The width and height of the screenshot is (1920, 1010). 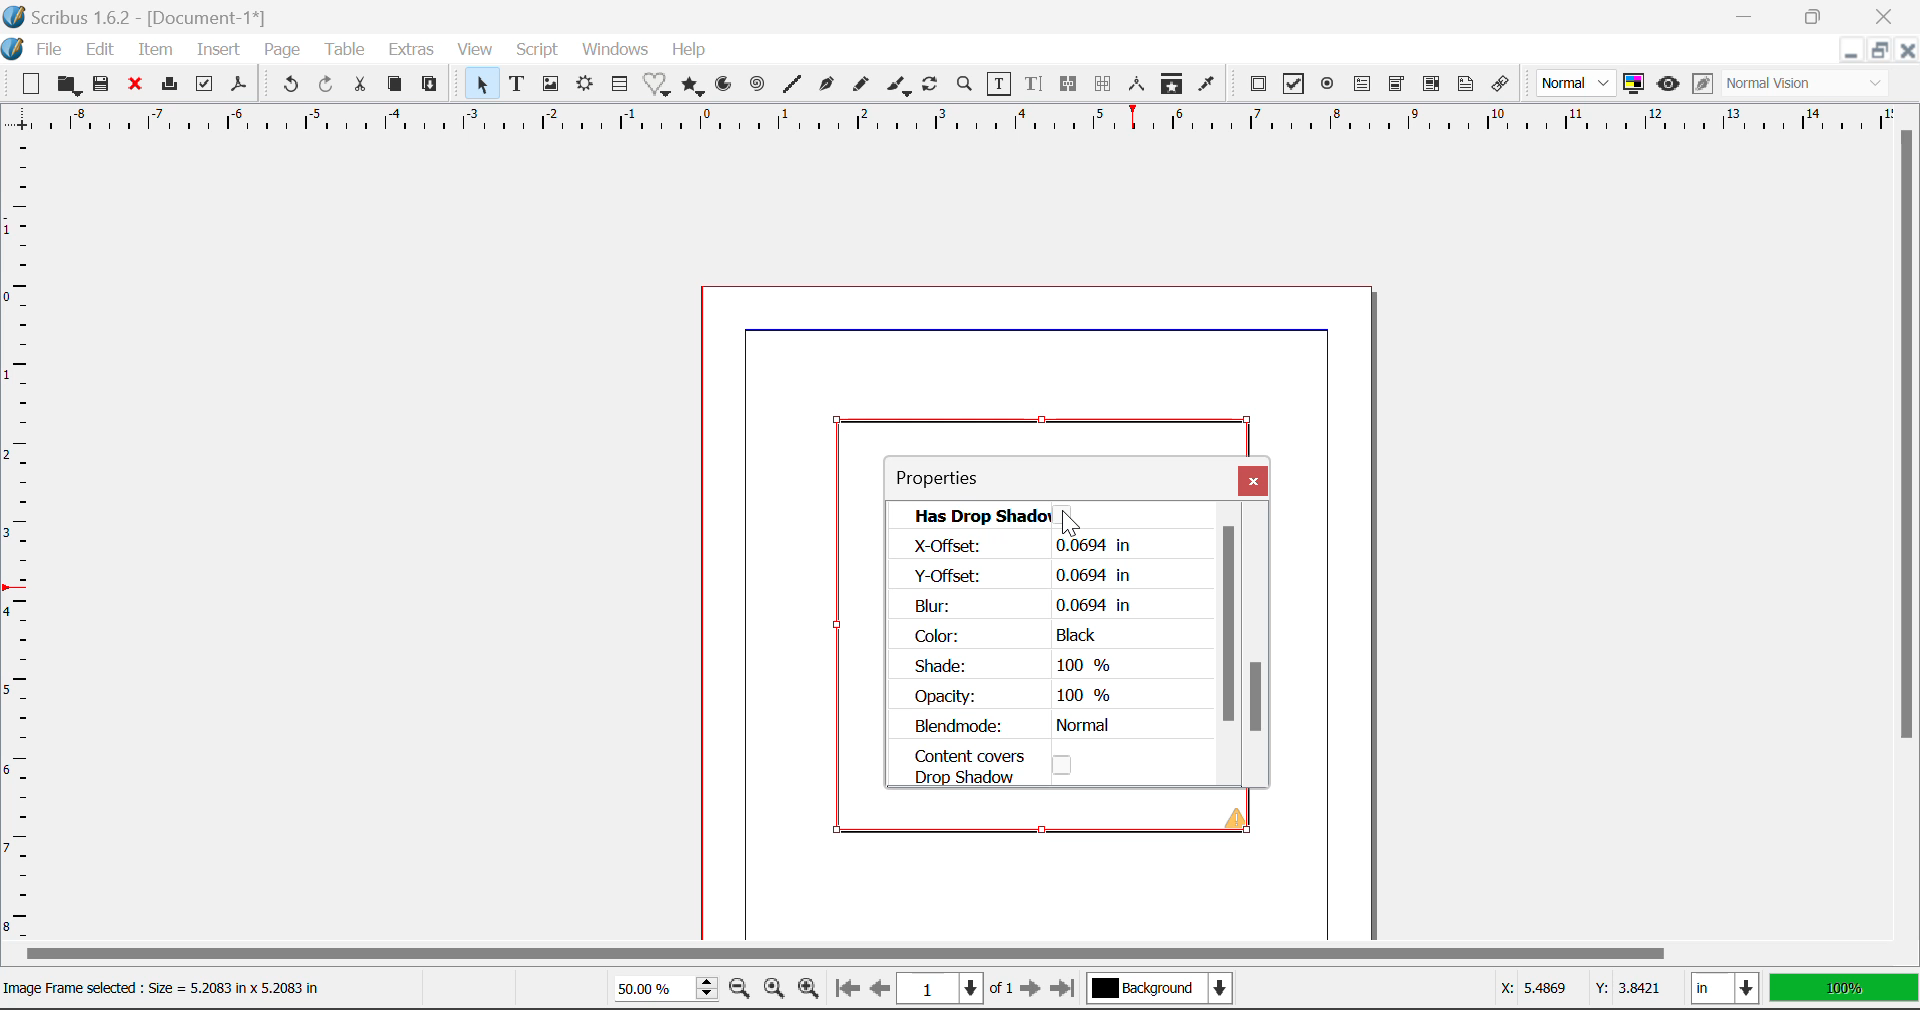 I want to click on Vertical Scroll Bar, so click(x=1908, y=518).